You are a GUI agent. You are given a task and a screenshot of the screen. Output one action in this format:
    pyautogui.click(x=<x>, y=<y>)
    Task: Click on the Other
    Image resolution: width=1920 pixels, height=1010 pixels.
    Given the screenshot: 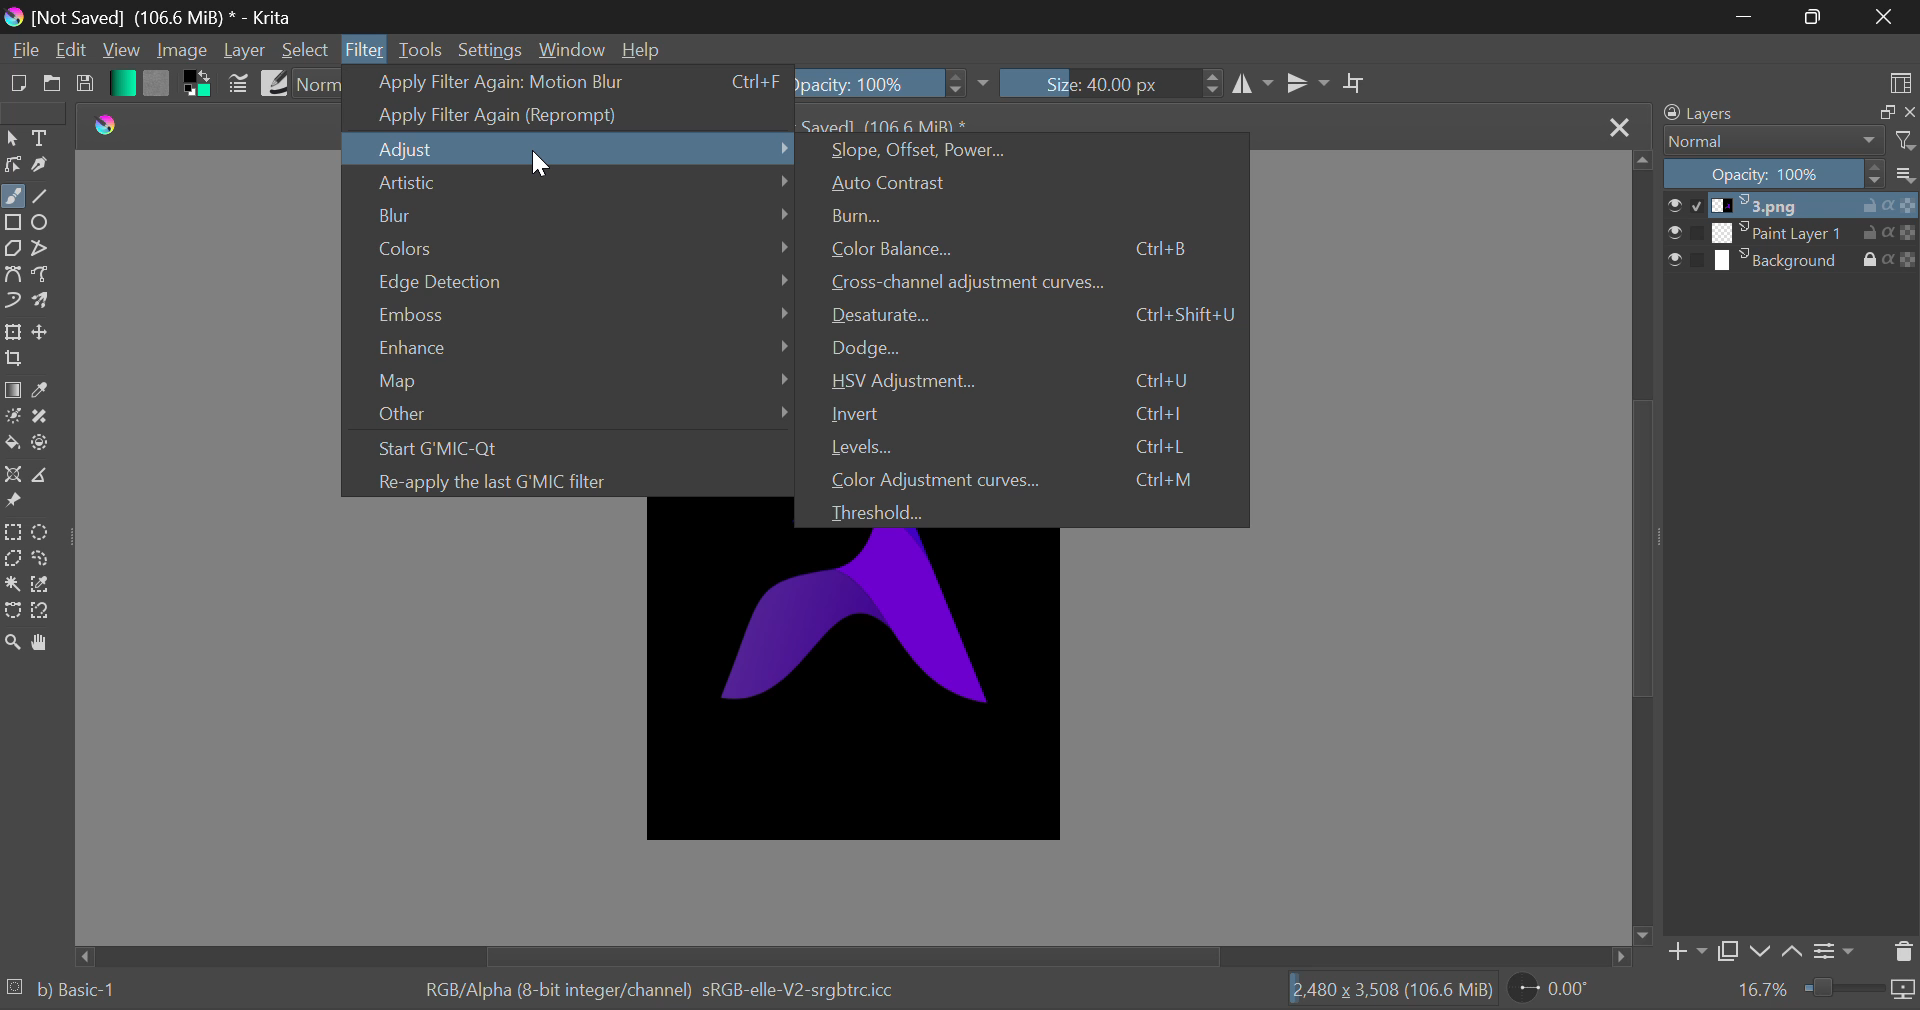 What is the action you would take?
    pyautogui.click(x=580, y=416)
    